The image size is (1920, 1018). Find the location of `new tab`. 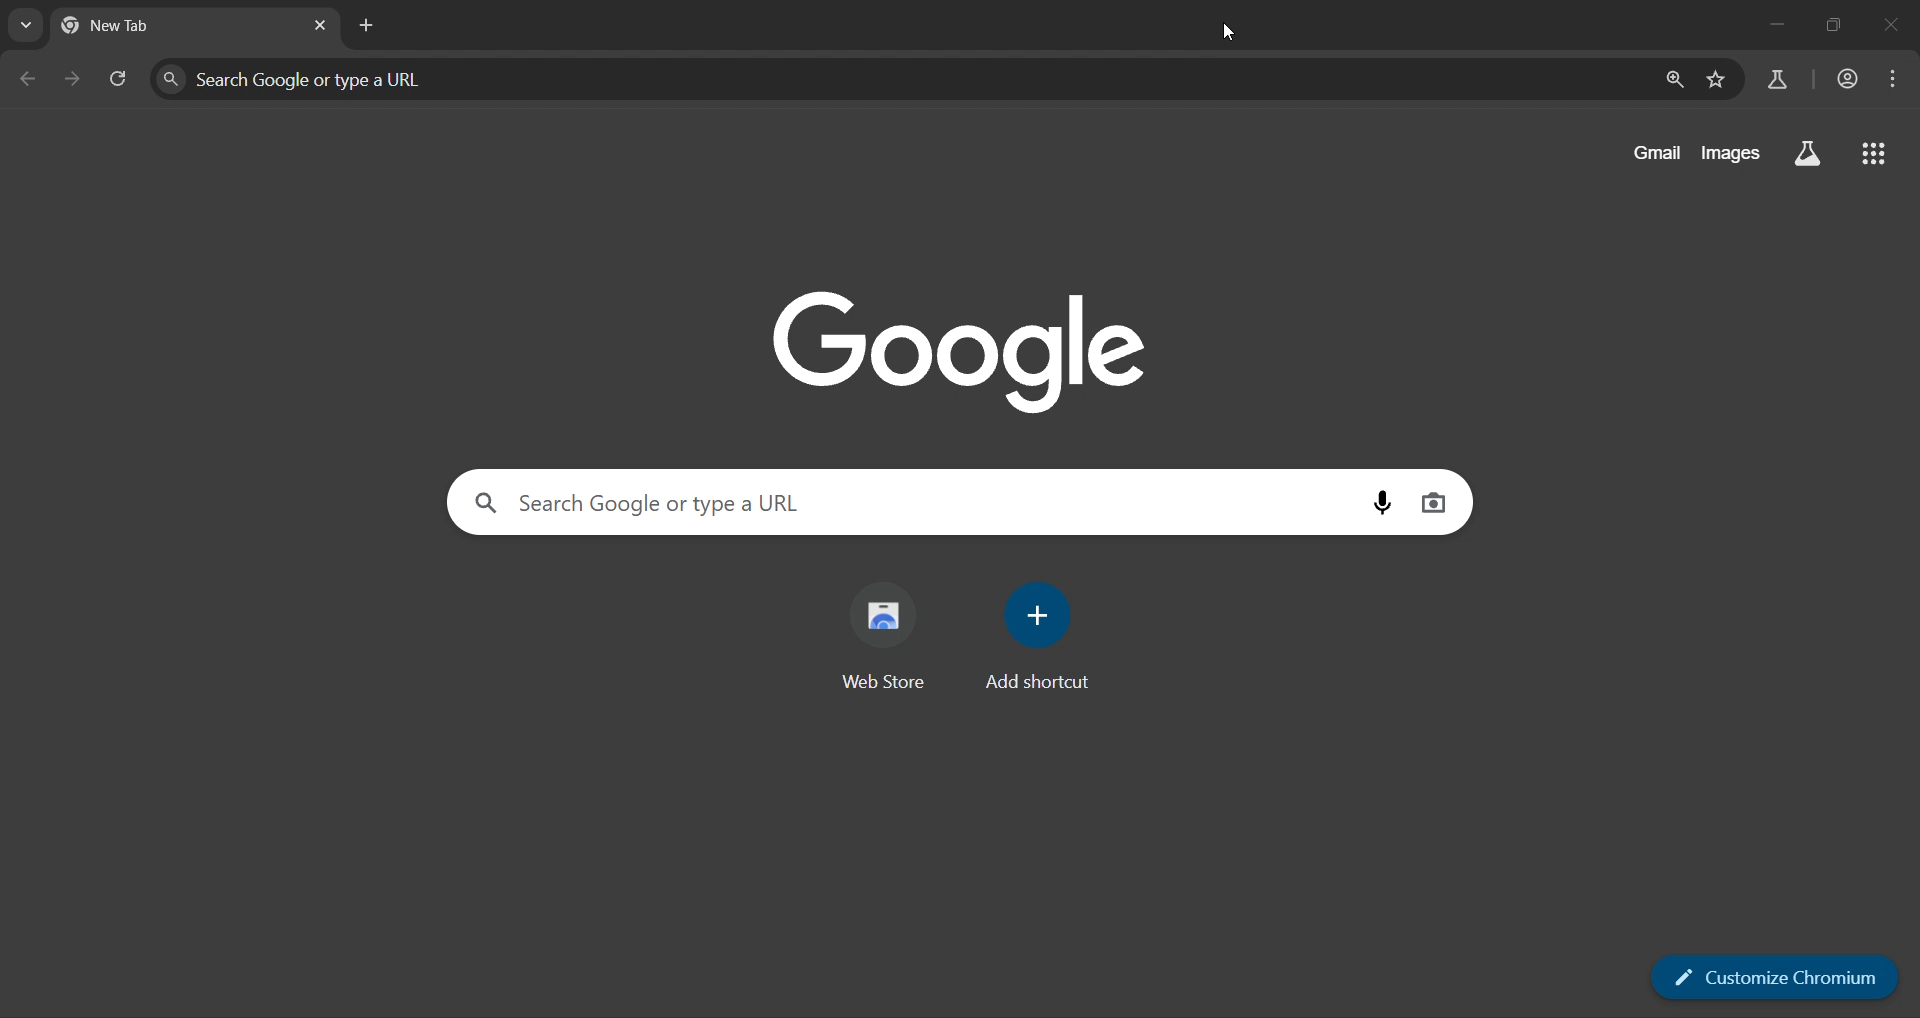

new tab is located at coordinates (368, 26).